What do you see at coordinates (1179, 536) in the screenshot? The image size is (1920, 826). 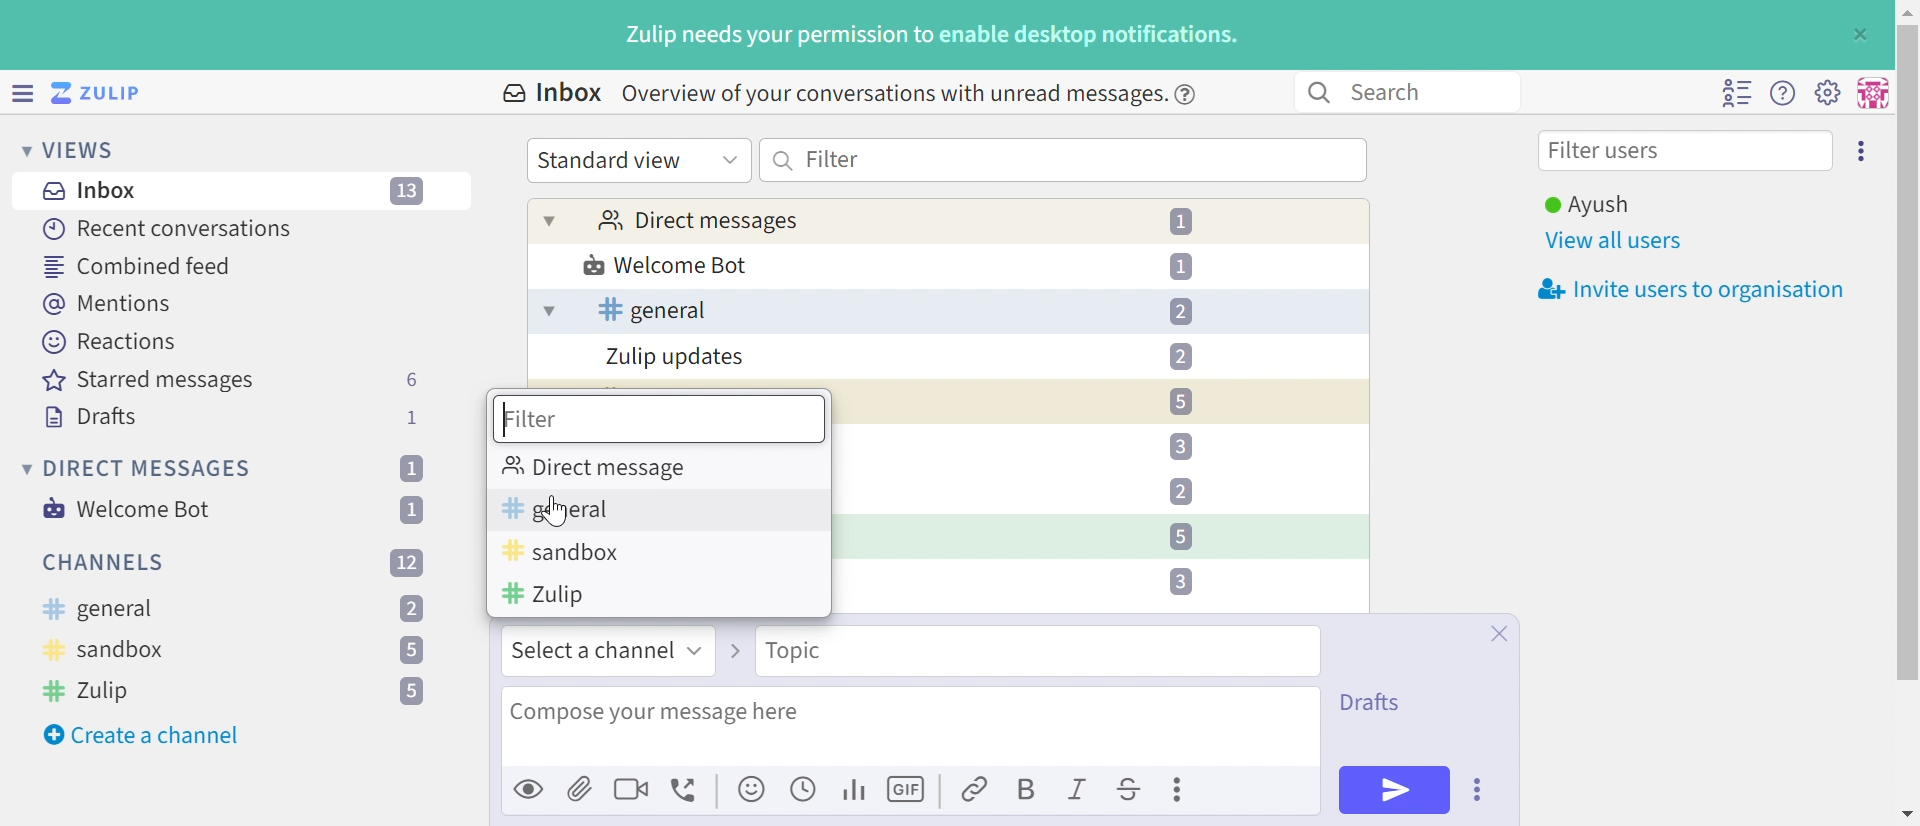 I see `5` at bounding box center [1179, 536].